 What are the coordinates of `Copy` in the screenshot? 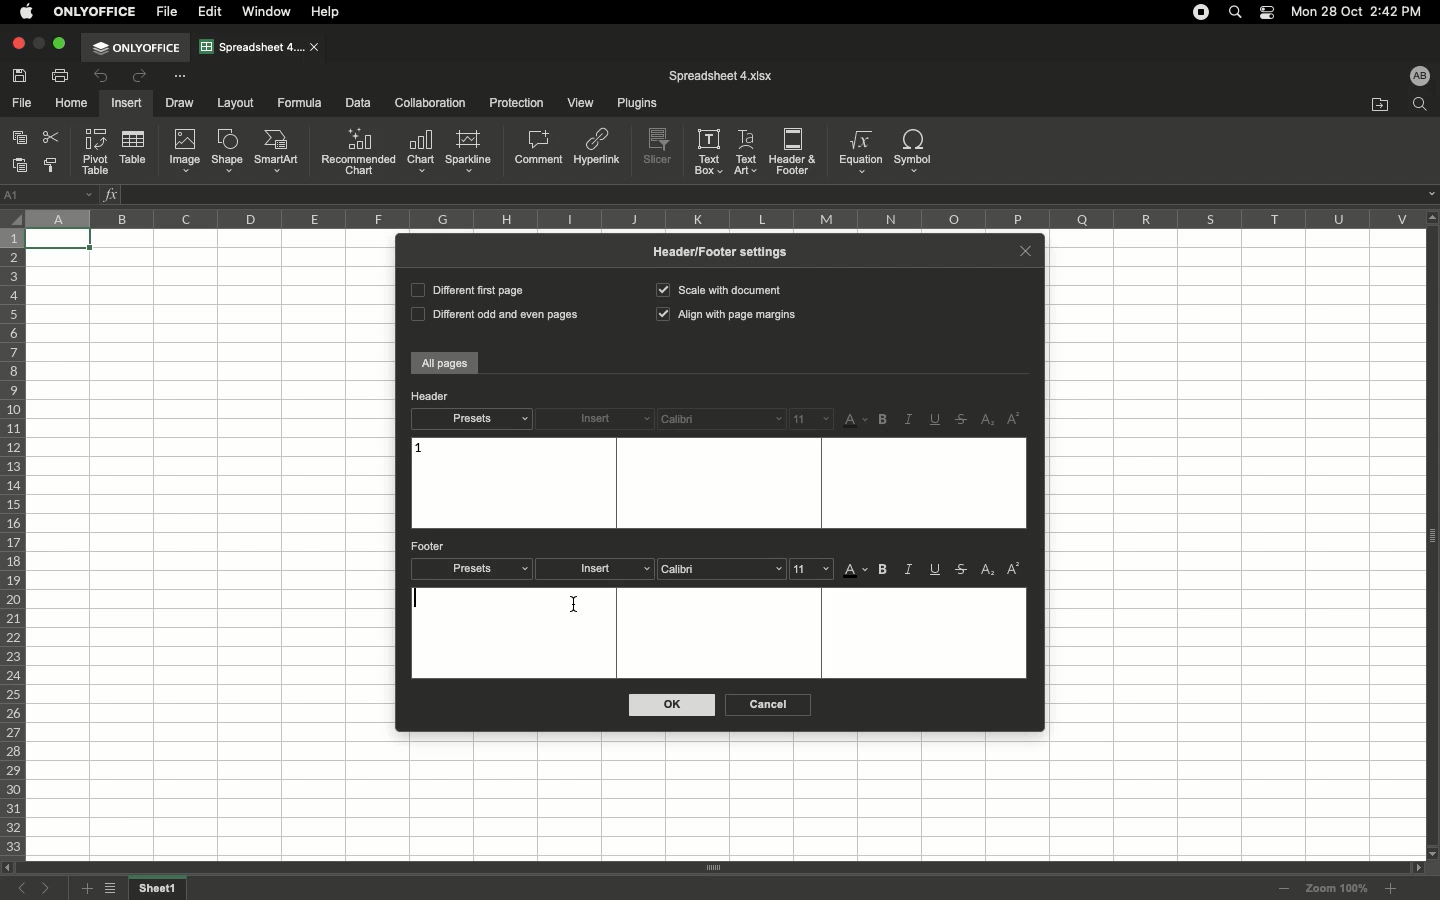 It's located at (22, 139).